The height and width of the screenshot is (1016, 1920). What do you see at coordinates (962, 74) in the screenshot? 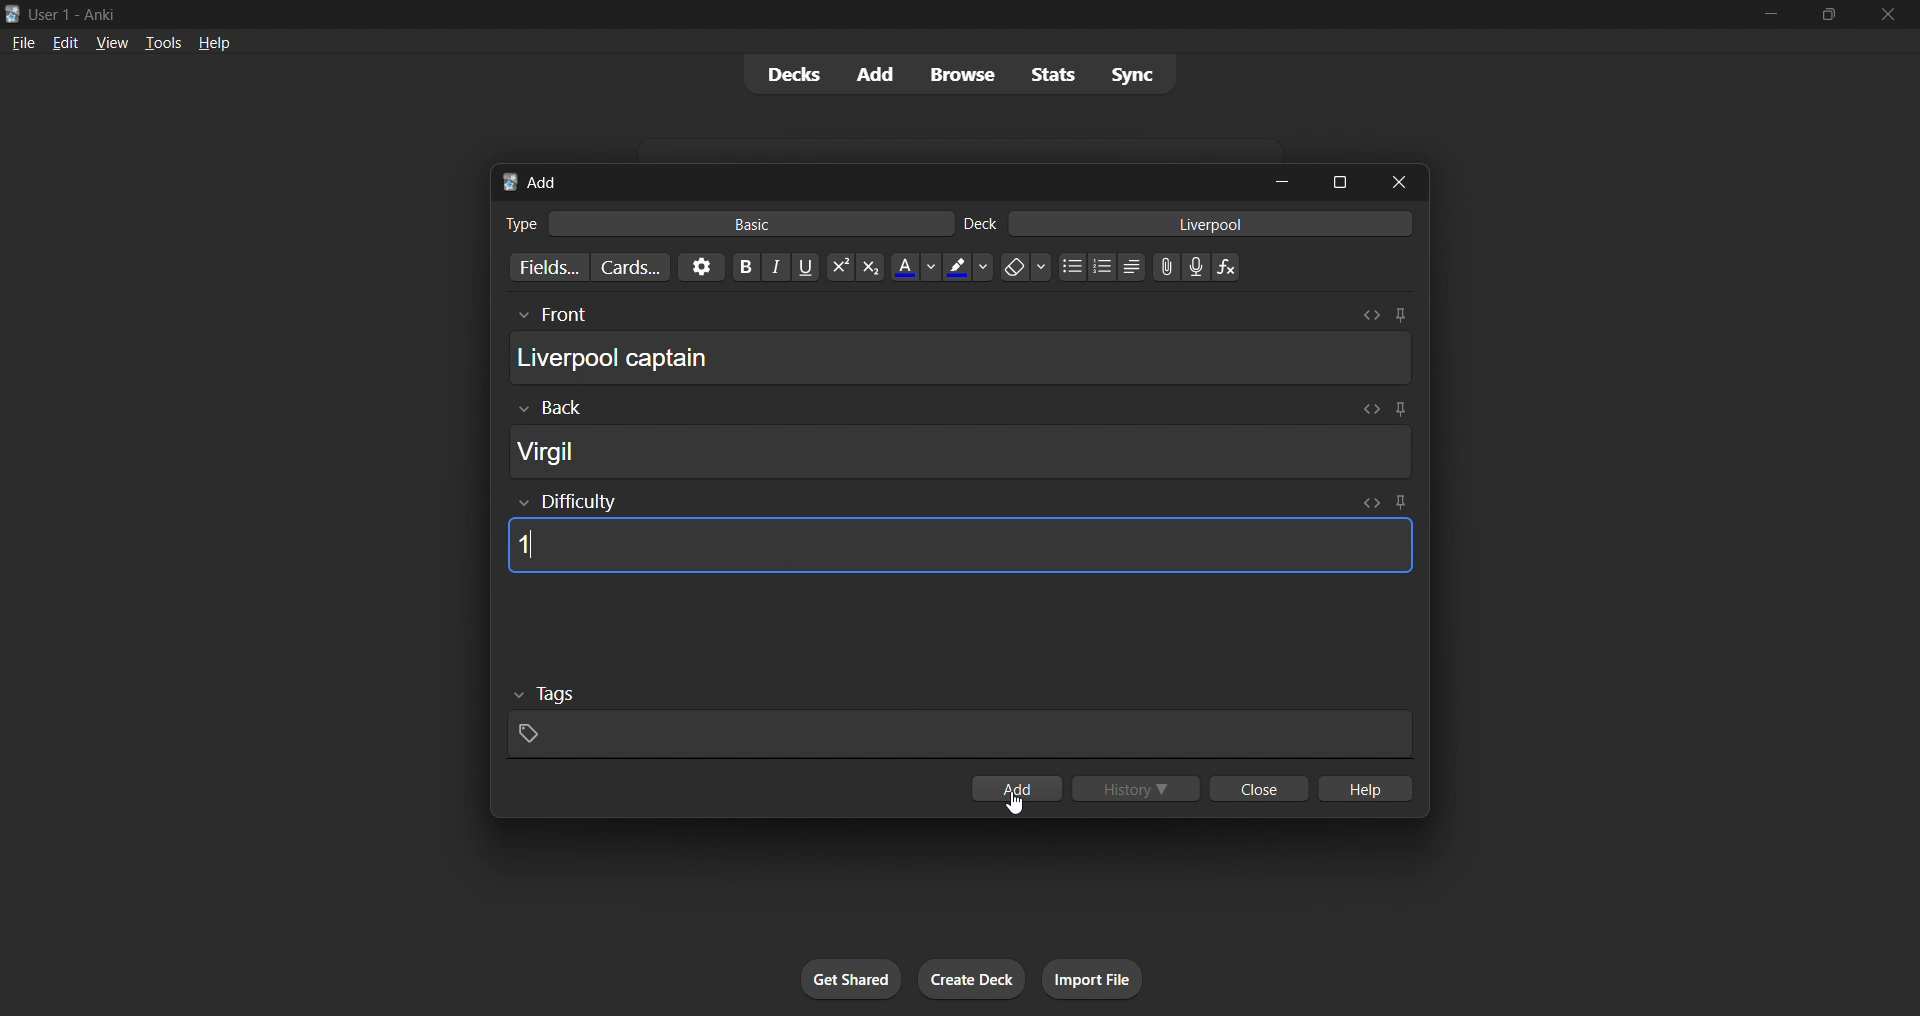
I see `browse` at bounding box center [962, 74].